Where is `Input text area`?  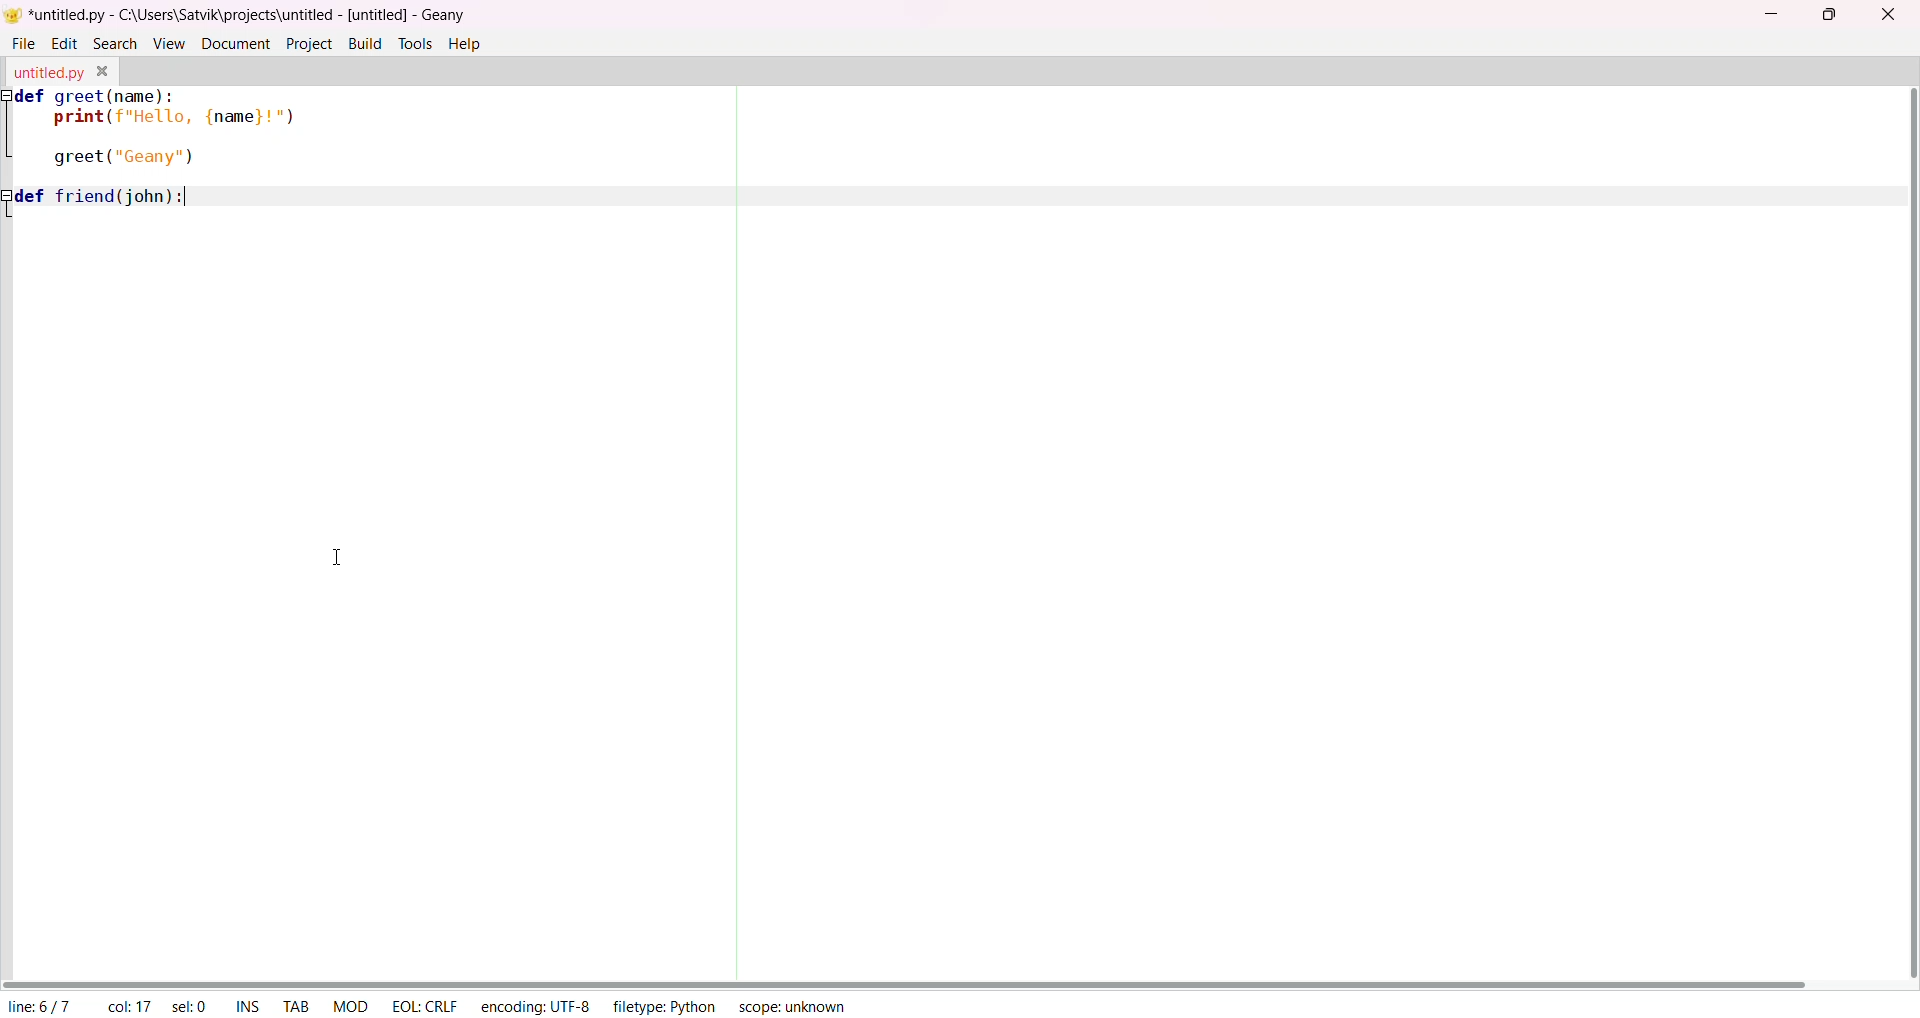
Input text area is located at coordinates (358, 596).